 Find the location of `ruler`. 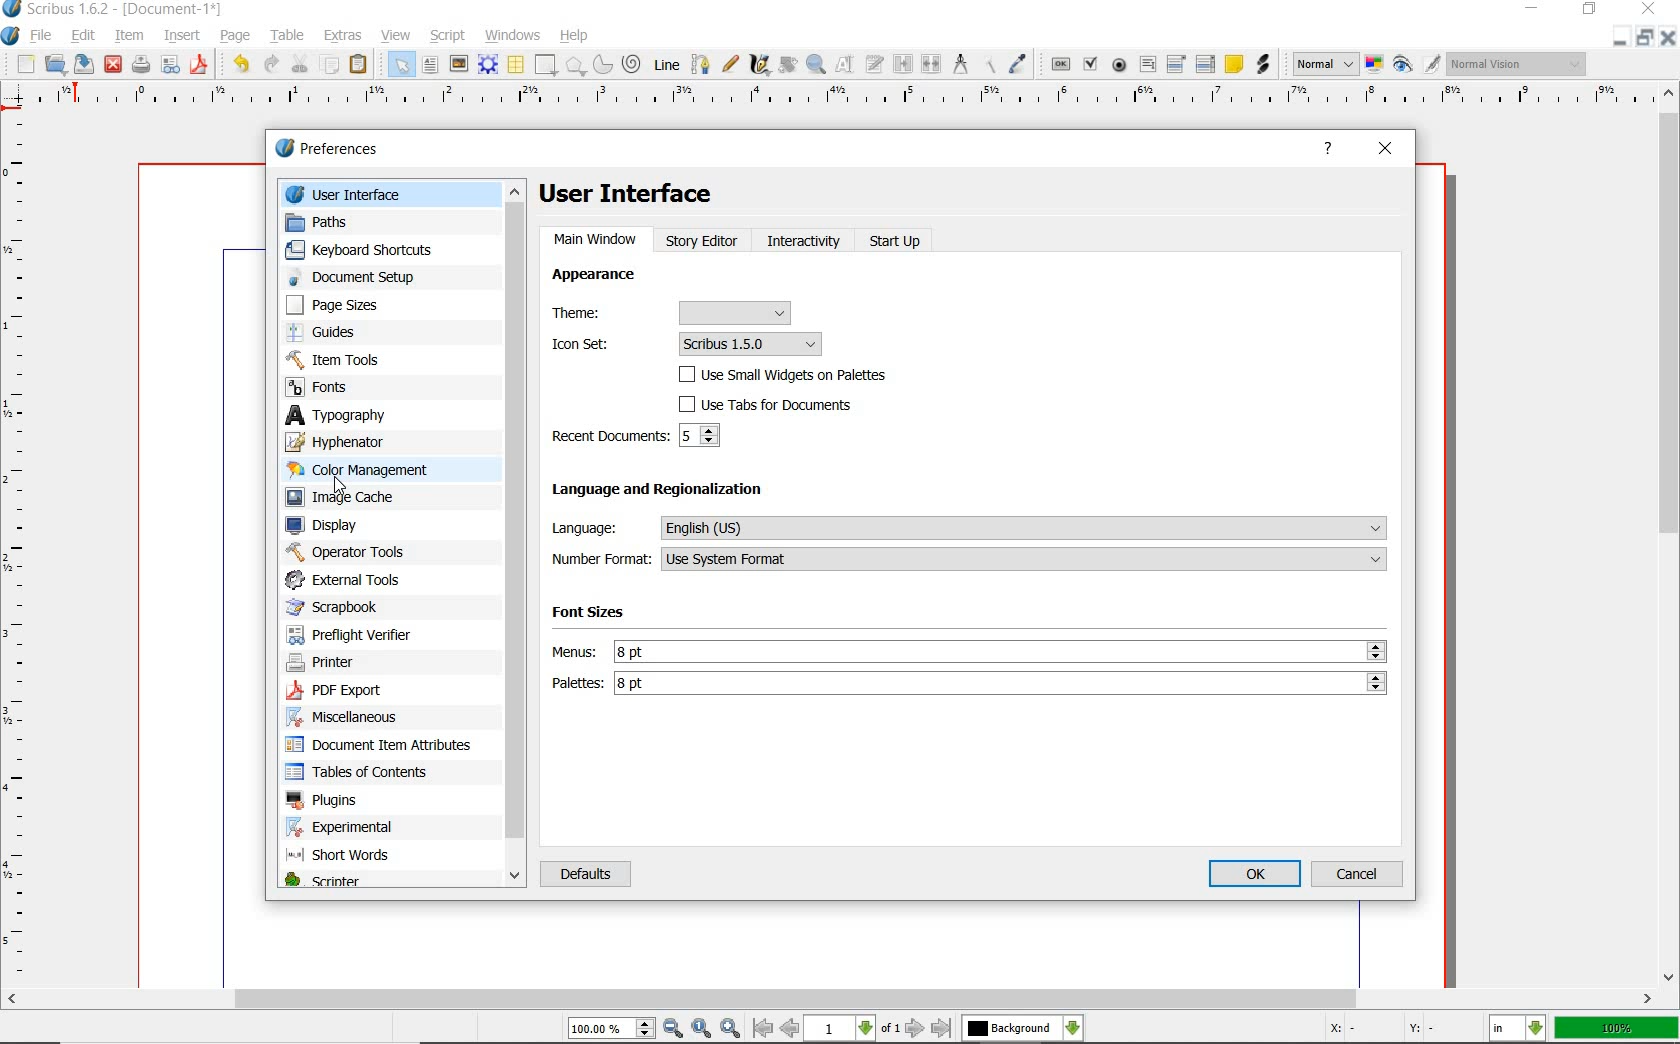

ruler is located at coordinates (27, 550).